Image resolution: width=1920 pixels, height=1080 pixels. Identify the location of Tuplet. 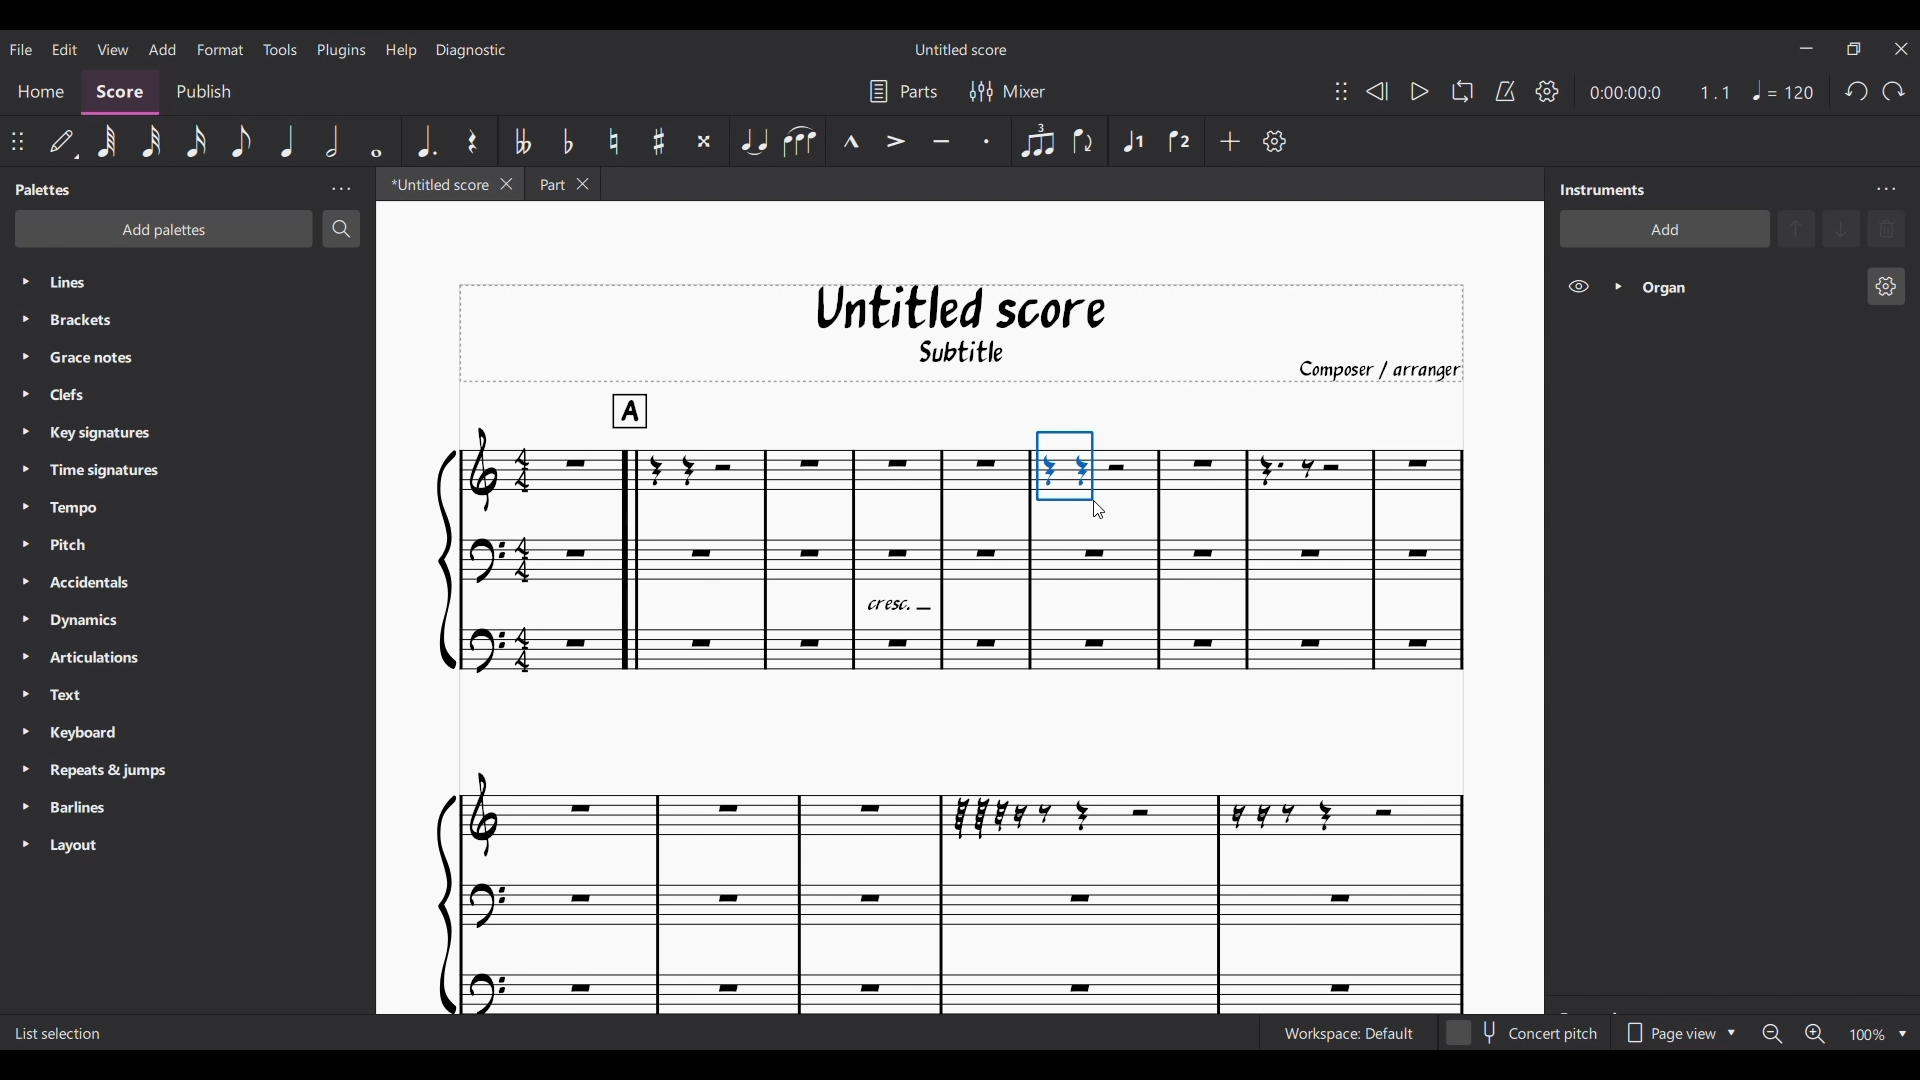
(1038, 142).